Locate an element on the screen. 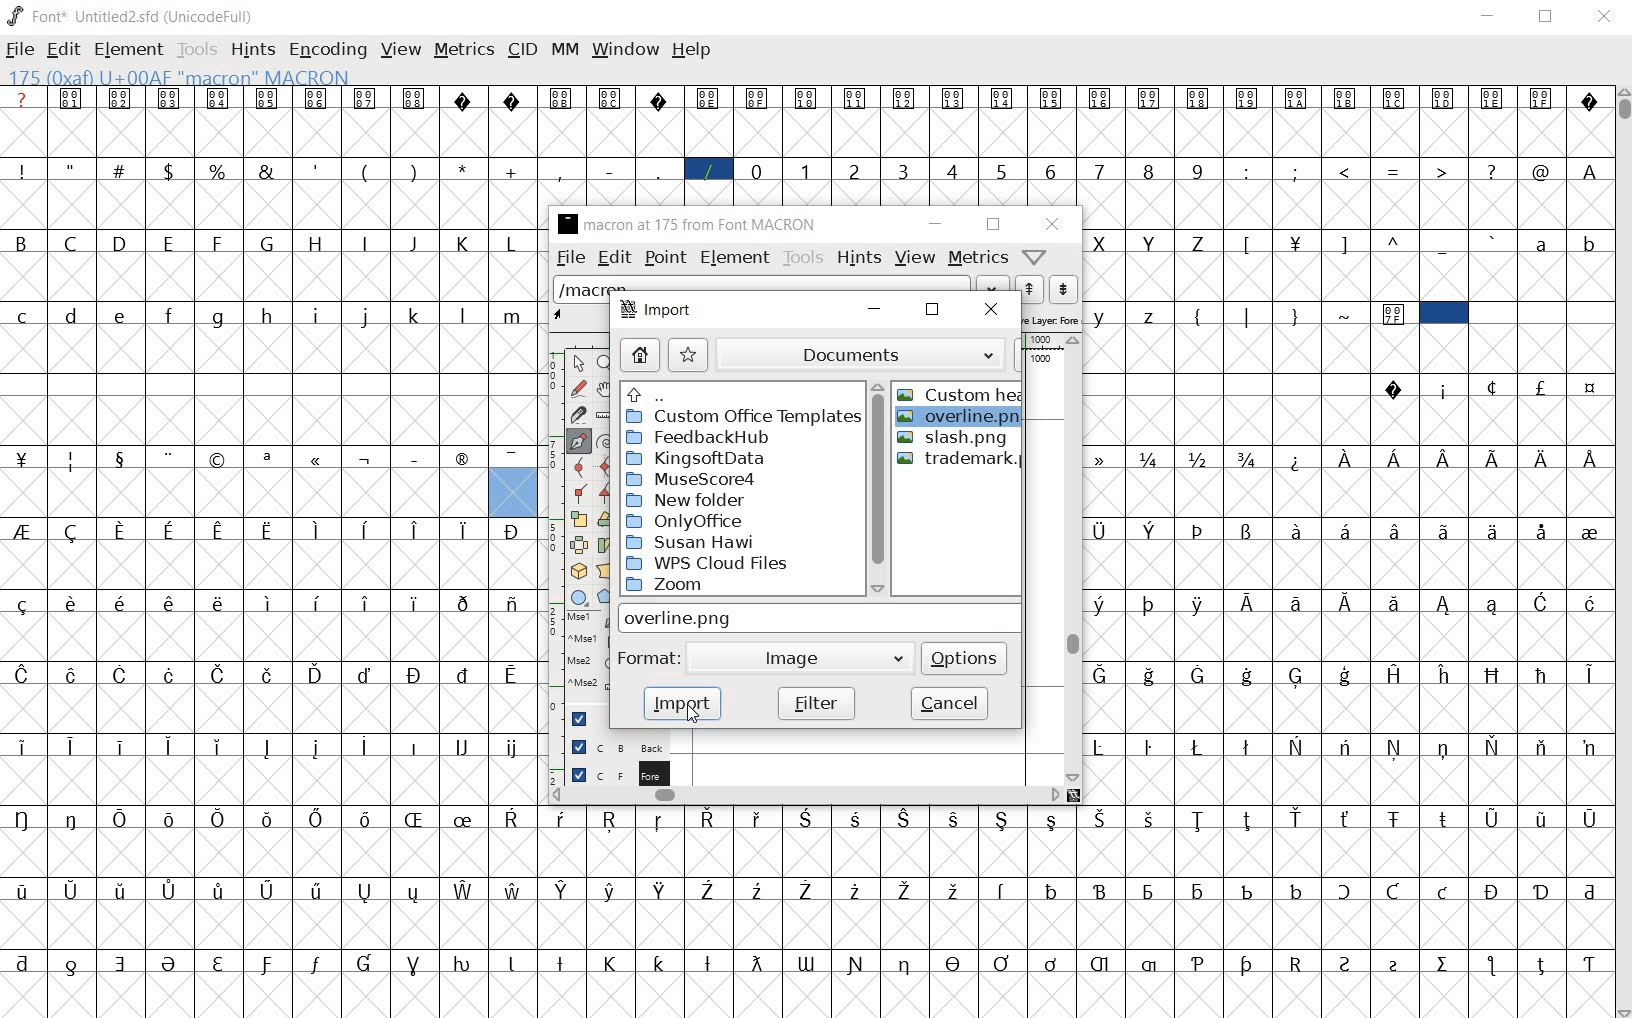 The image size is (1632, 1018). Symbol is located at coordinates (464, 963).